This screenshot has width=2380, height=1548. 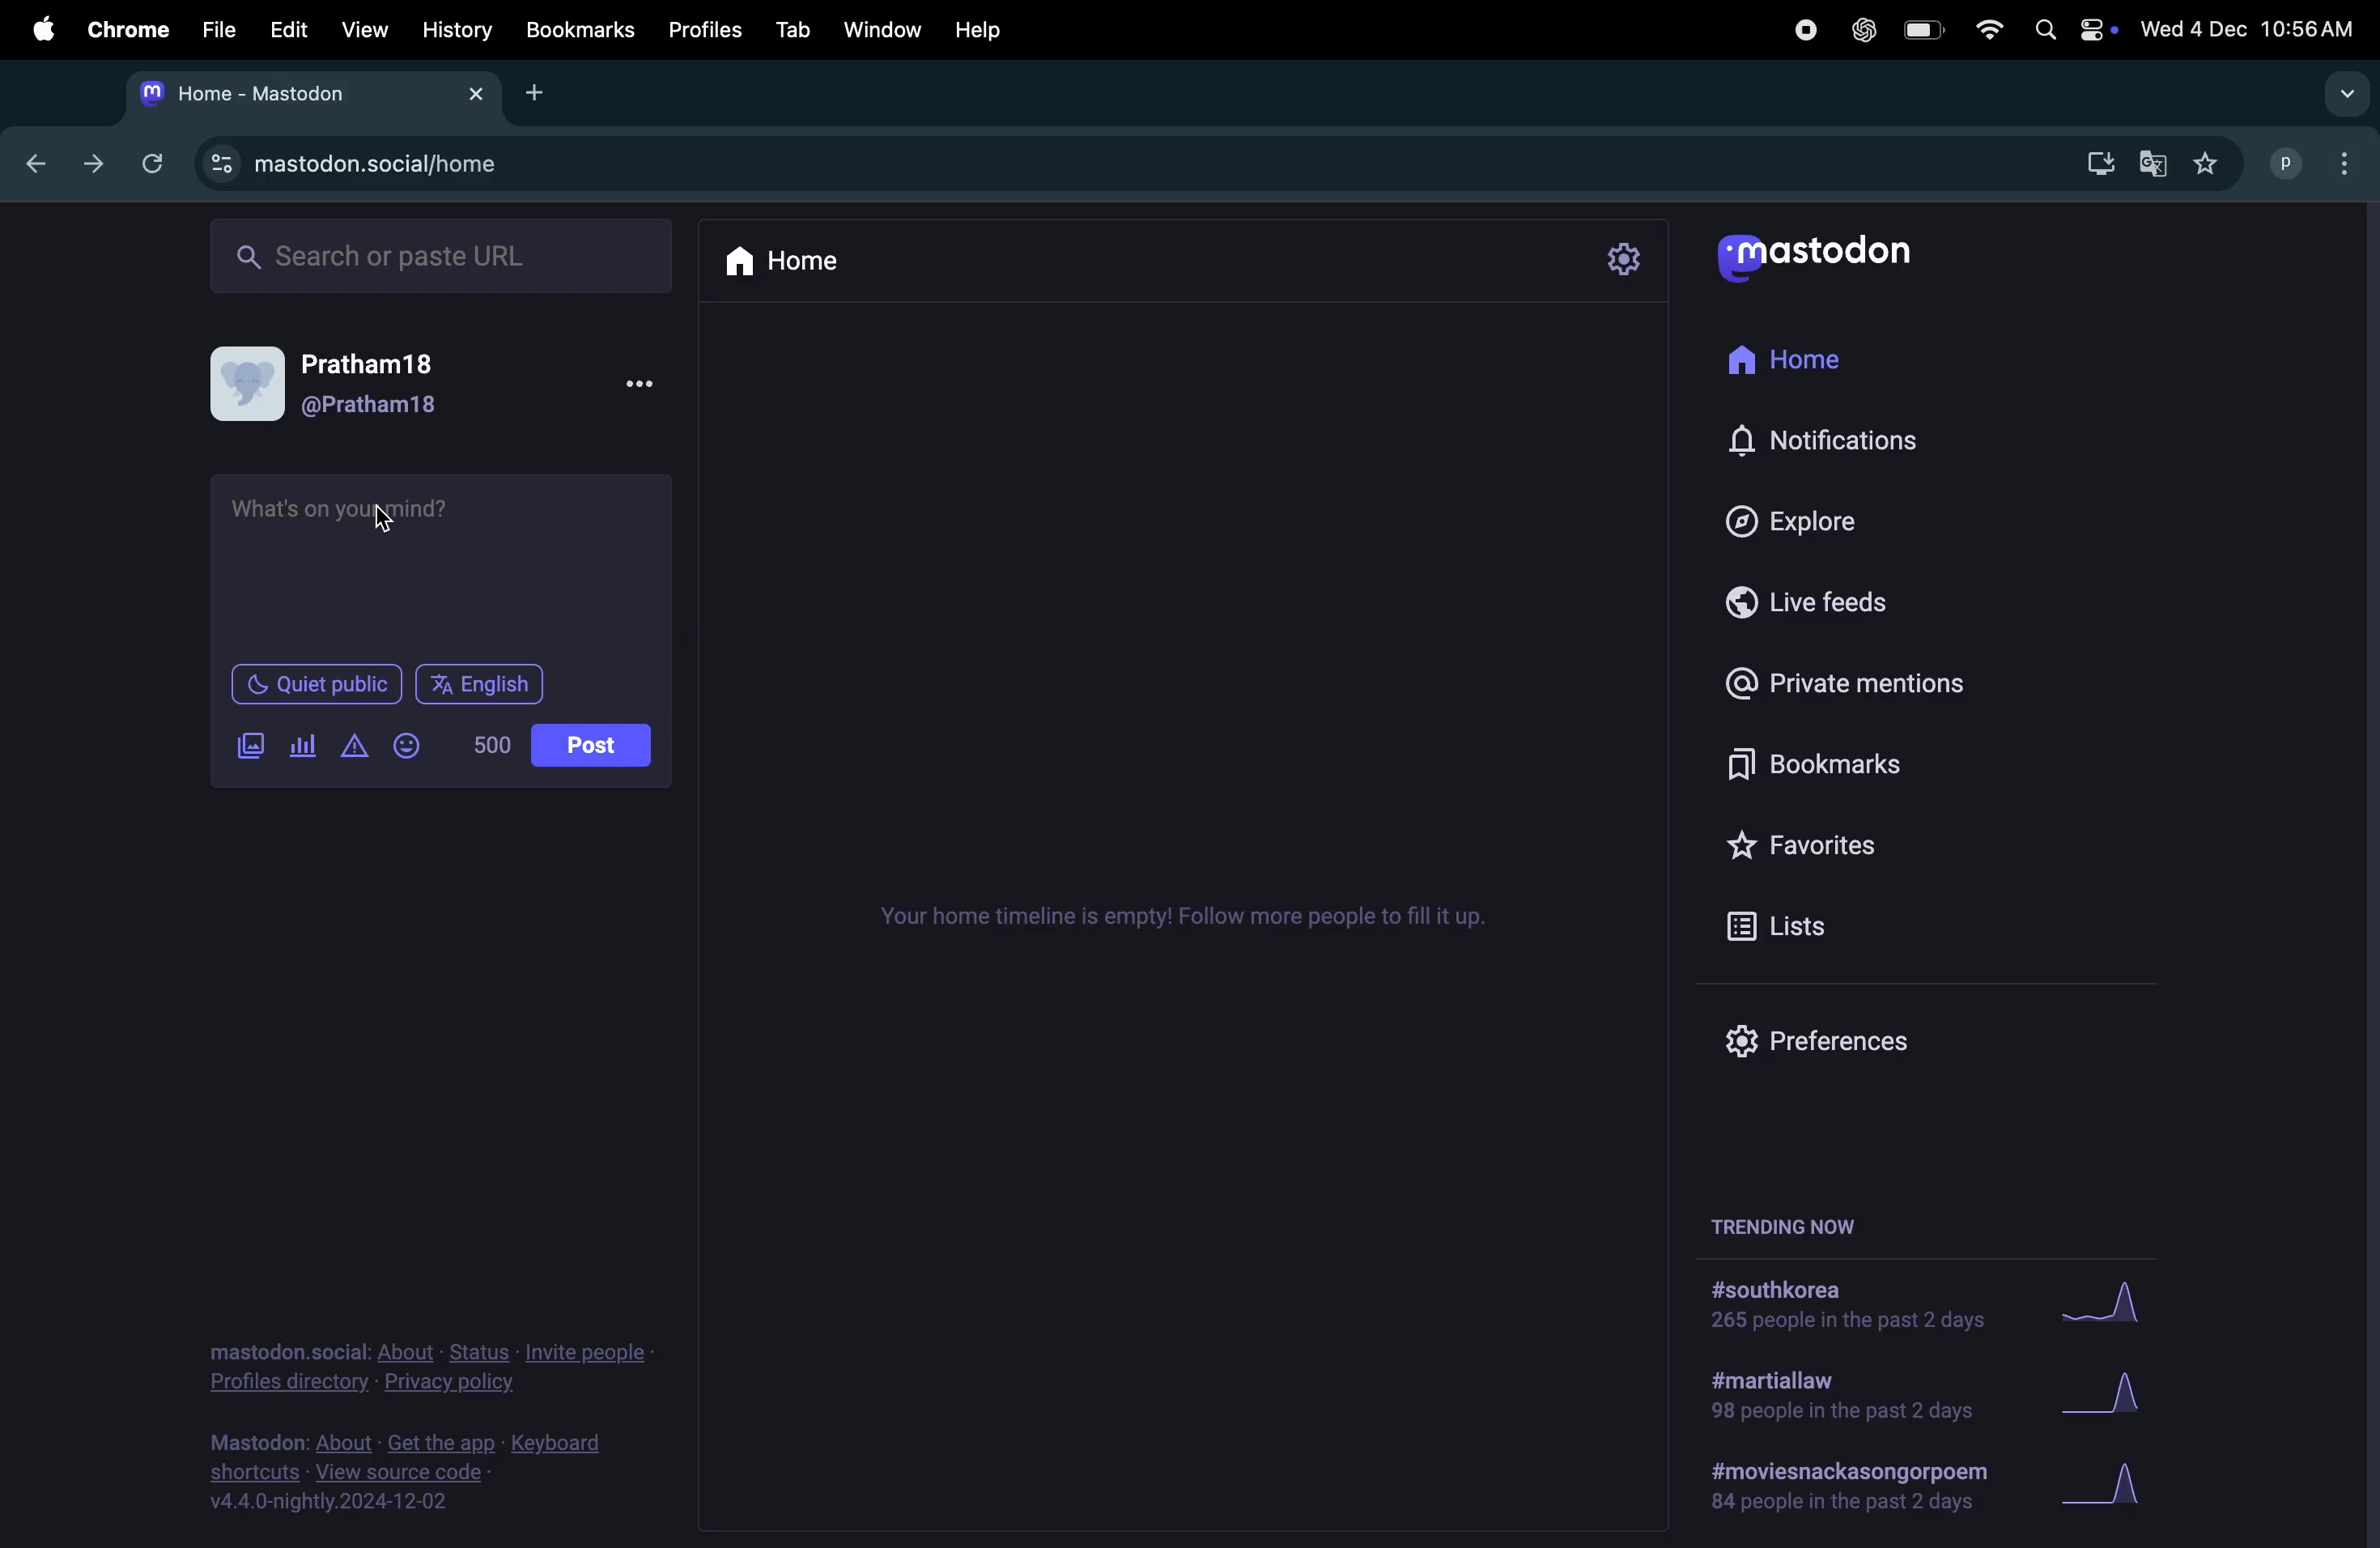 What do you see at coordinates (546, 91) in the screenshot?
I see `add tab` at bounding box center [546, 91].